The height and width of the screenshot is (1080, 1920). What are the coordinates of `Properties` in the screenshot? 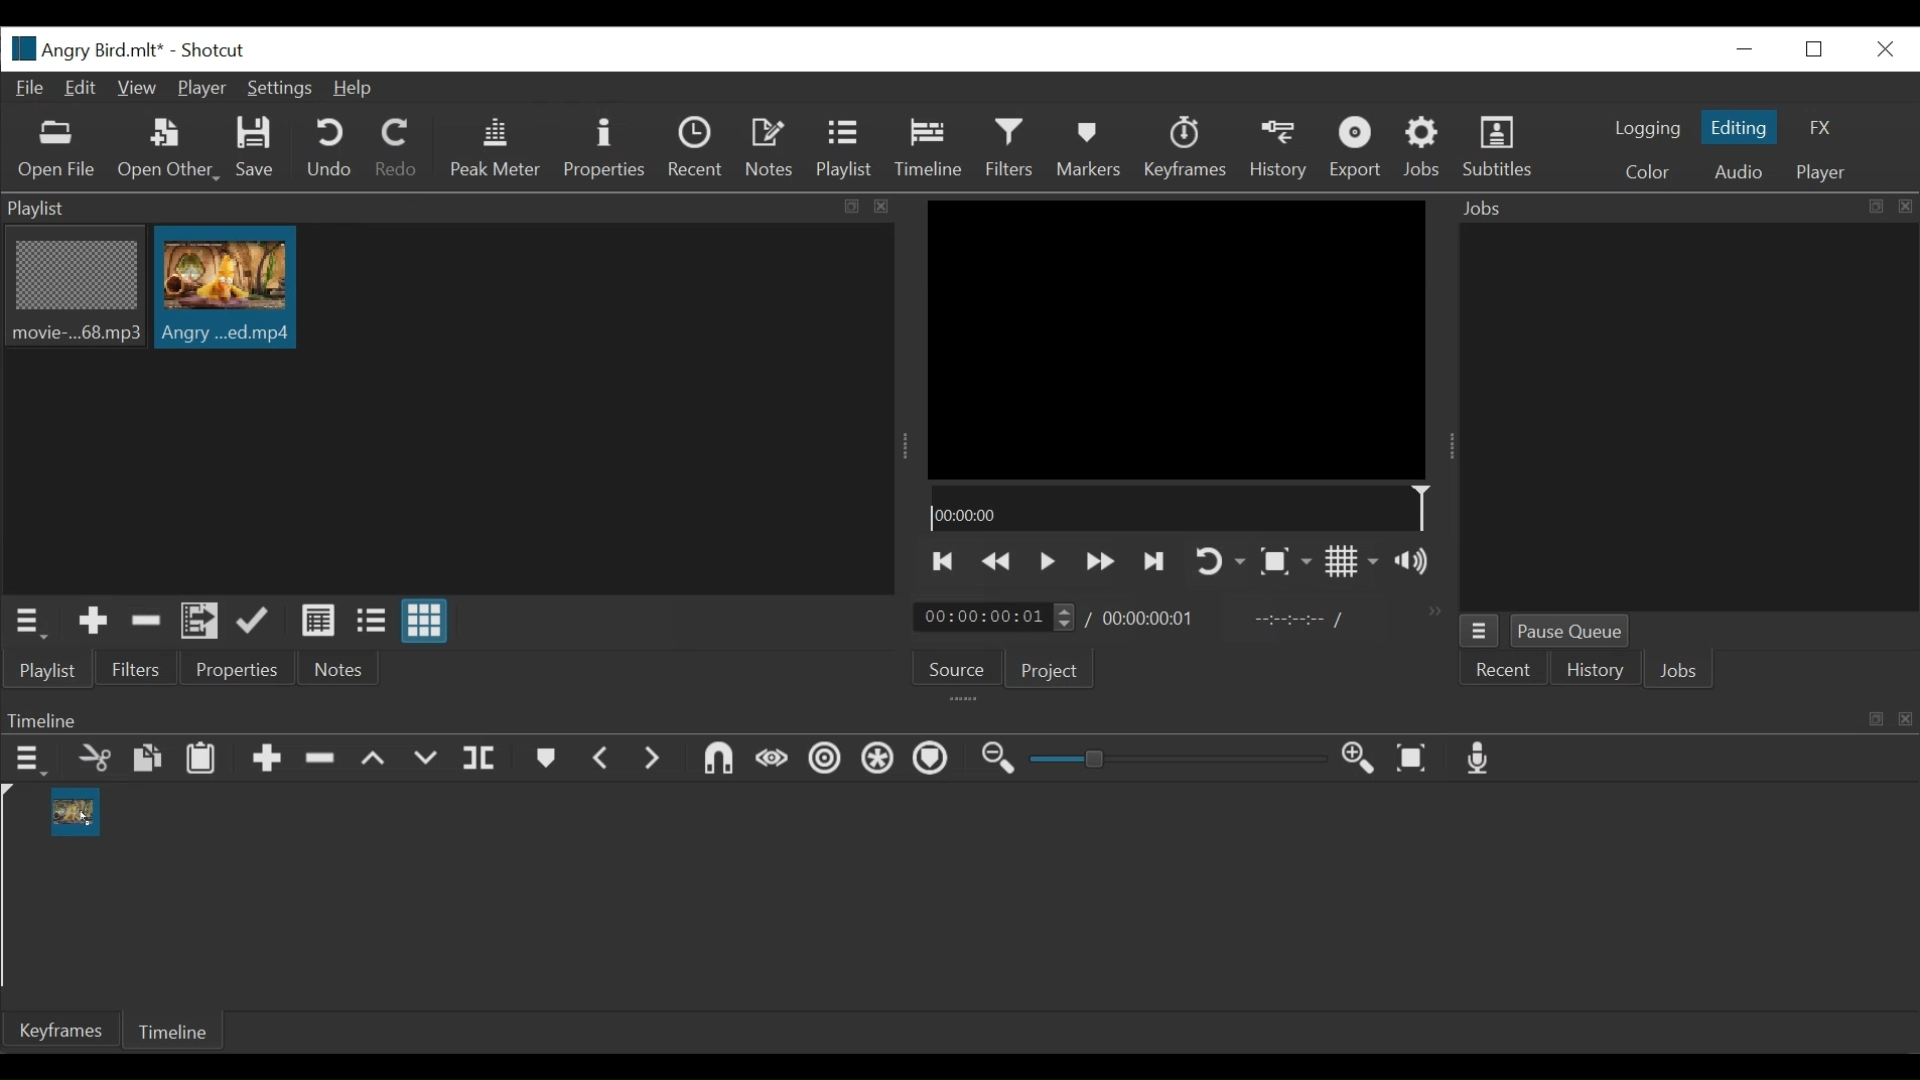 It's located at (235, 669).